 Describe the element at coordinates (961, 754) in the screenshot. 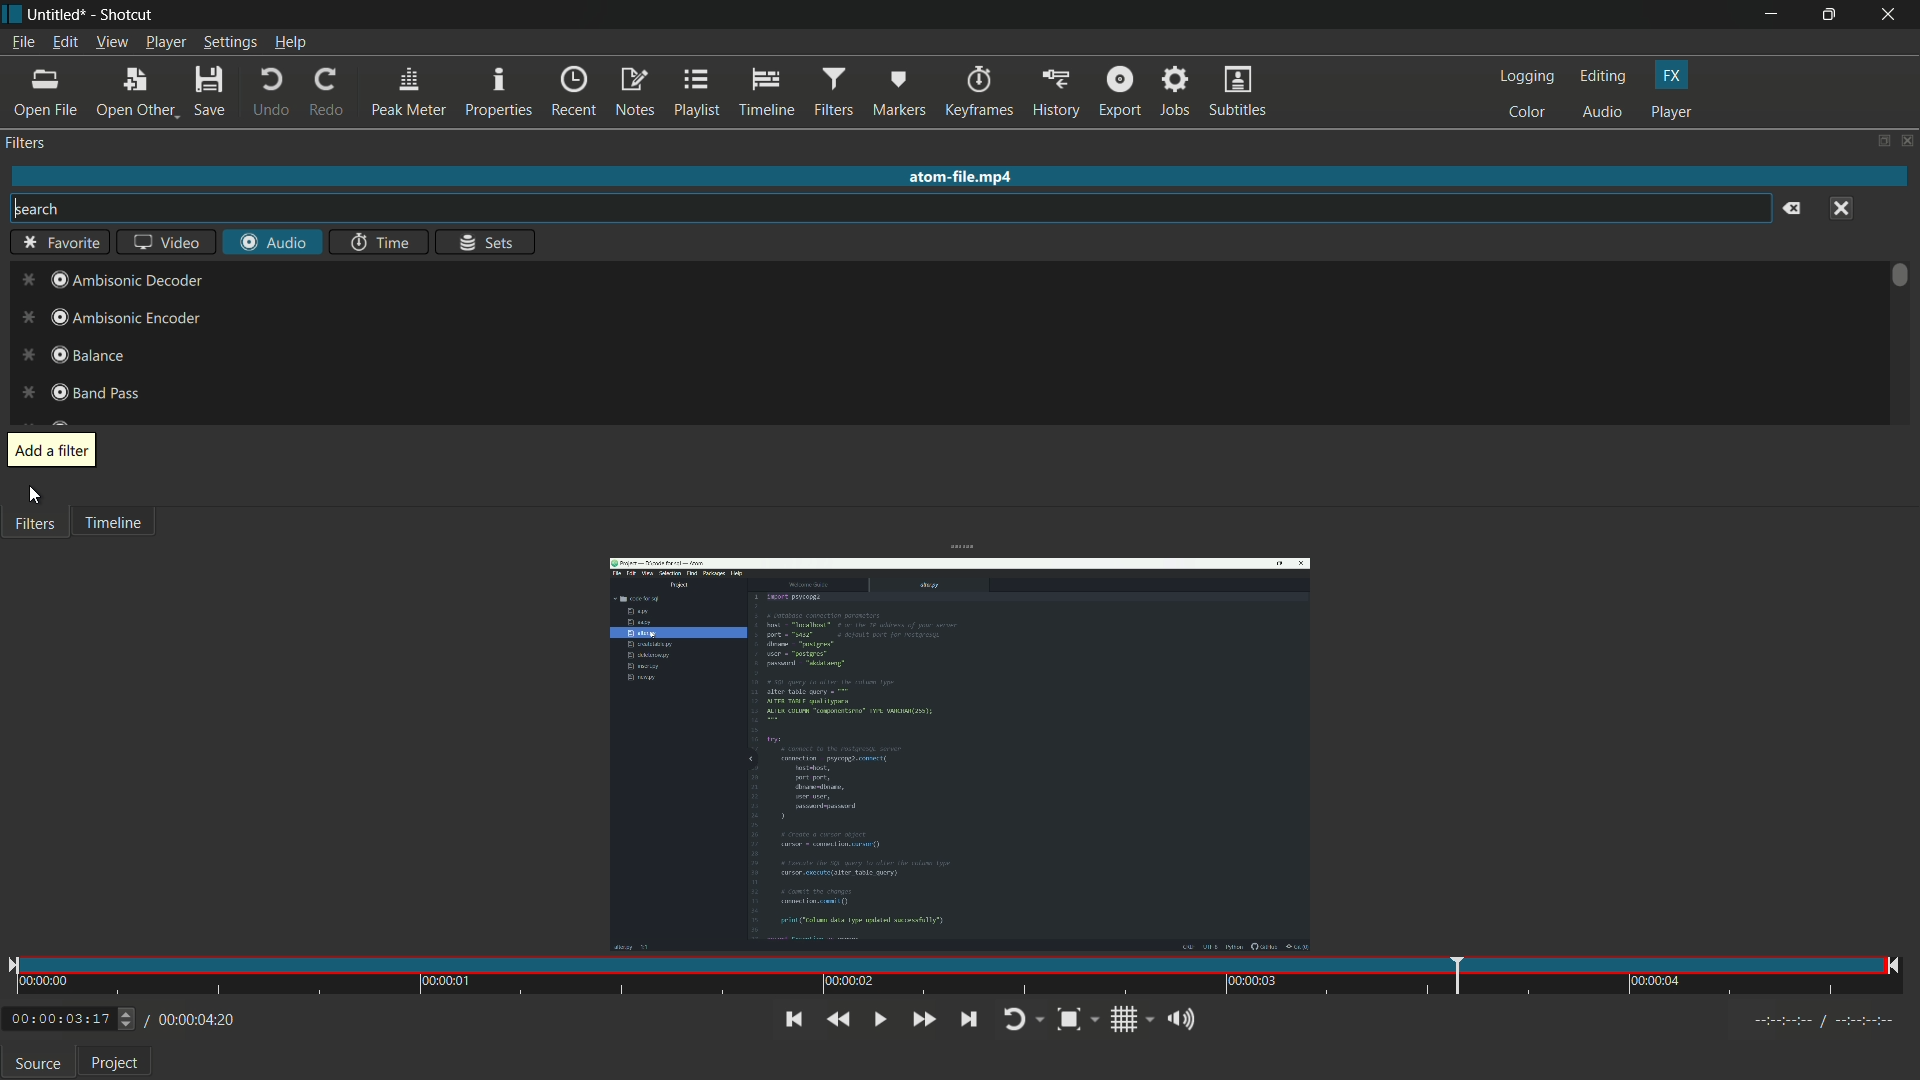

I see `imported video` at that location.